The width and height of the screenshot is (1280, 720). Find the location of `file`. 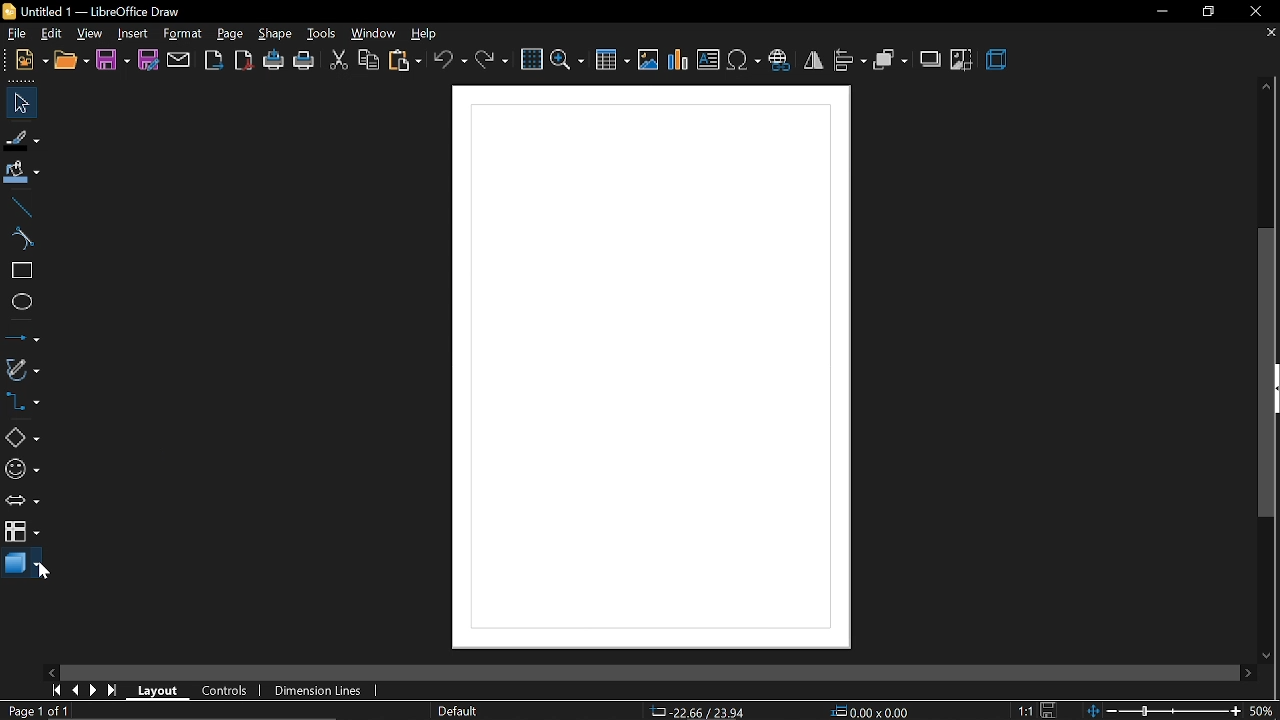

file is located at coordinates (15, 33).